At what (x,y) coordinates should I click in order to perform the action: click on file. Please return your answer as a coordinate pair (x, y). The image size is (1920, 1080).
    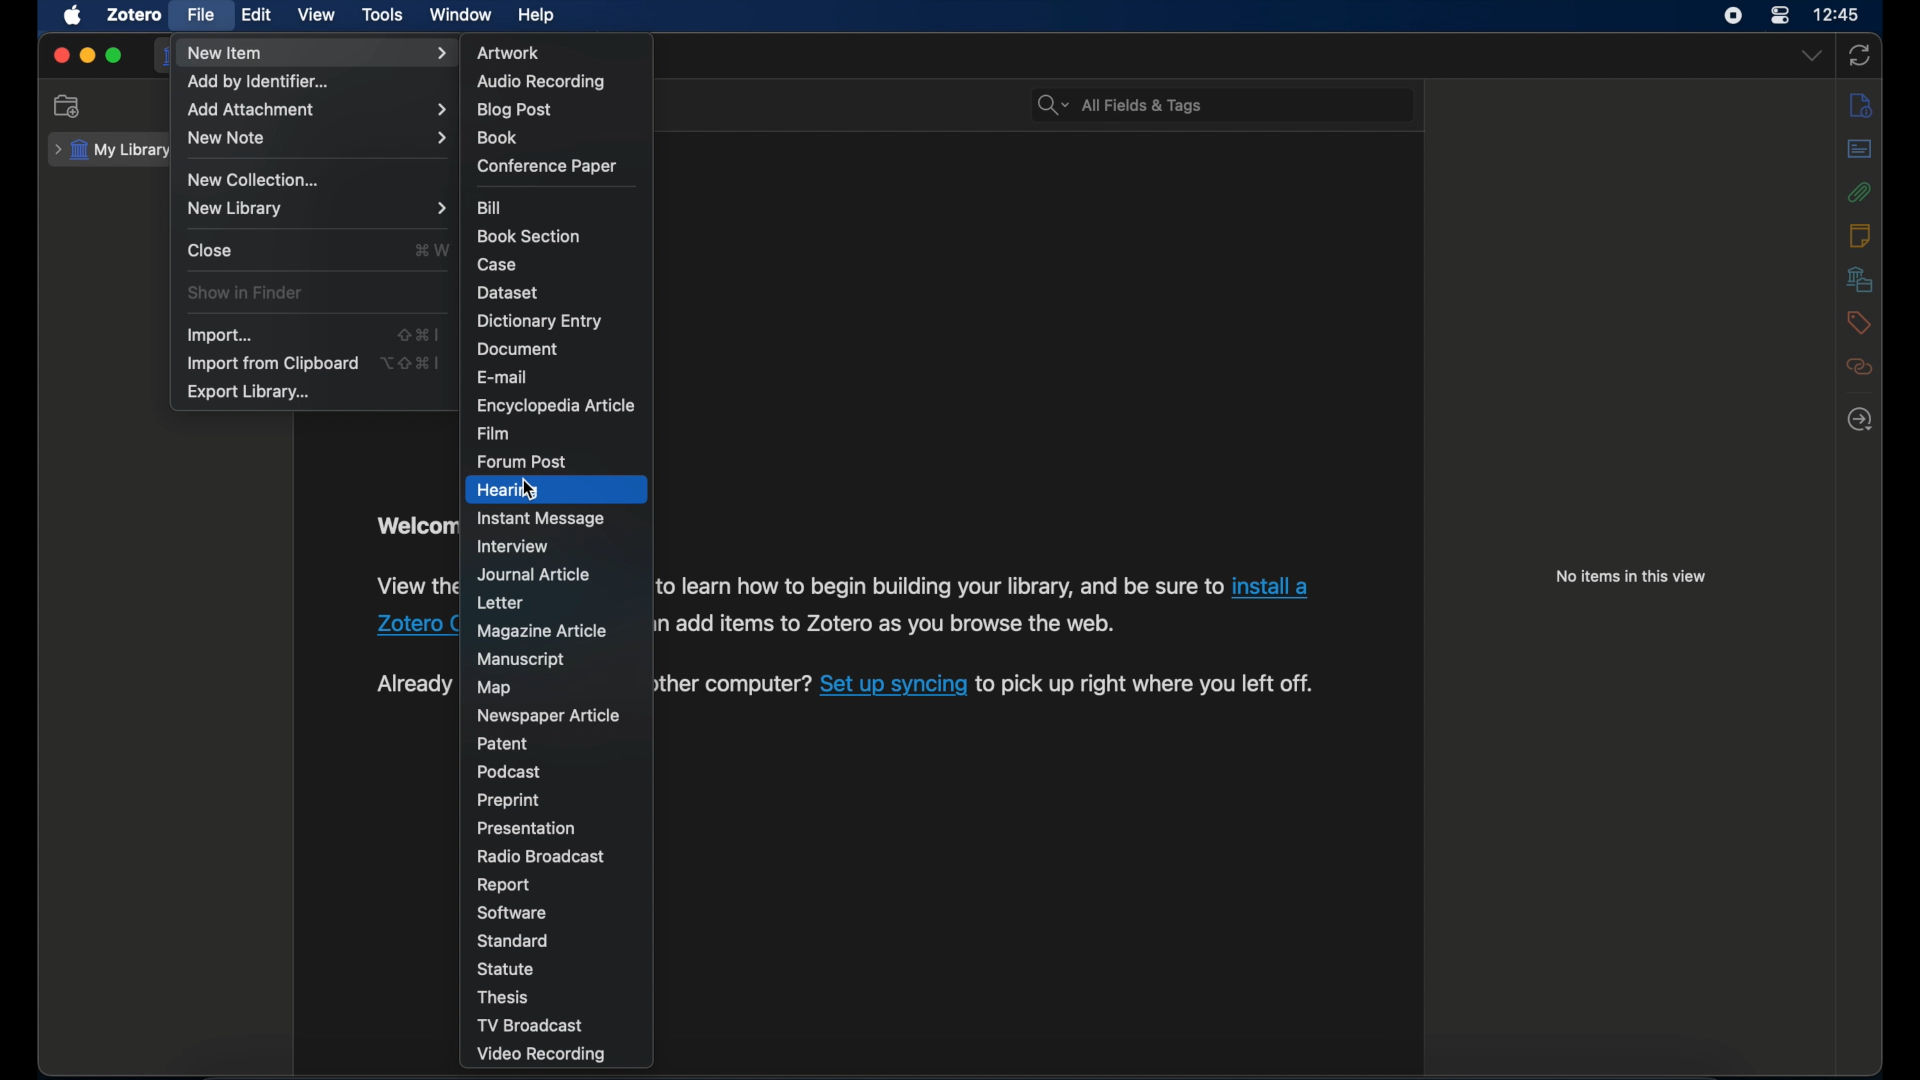
    Looking at the image, I should click on (203, 15).